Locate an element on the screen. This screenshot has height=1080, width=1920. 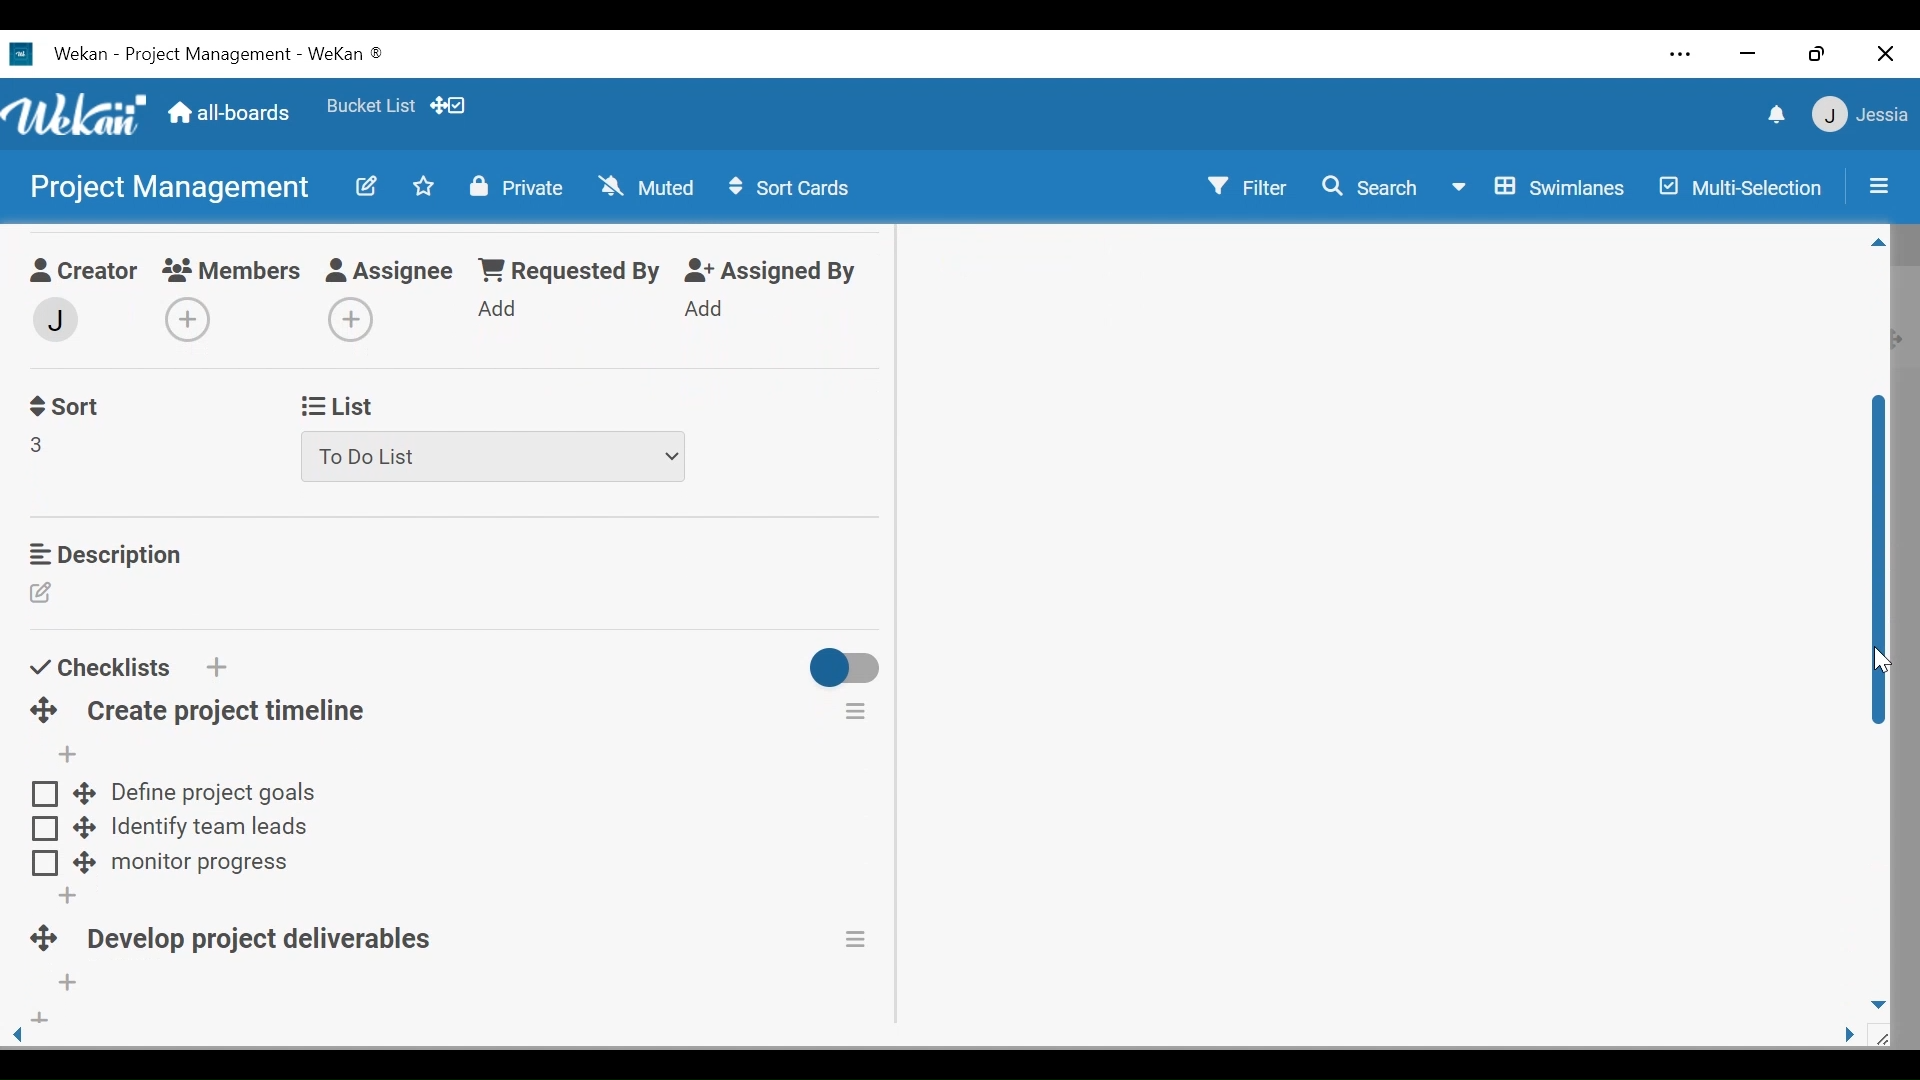
member is located at coordinates (53, 320).